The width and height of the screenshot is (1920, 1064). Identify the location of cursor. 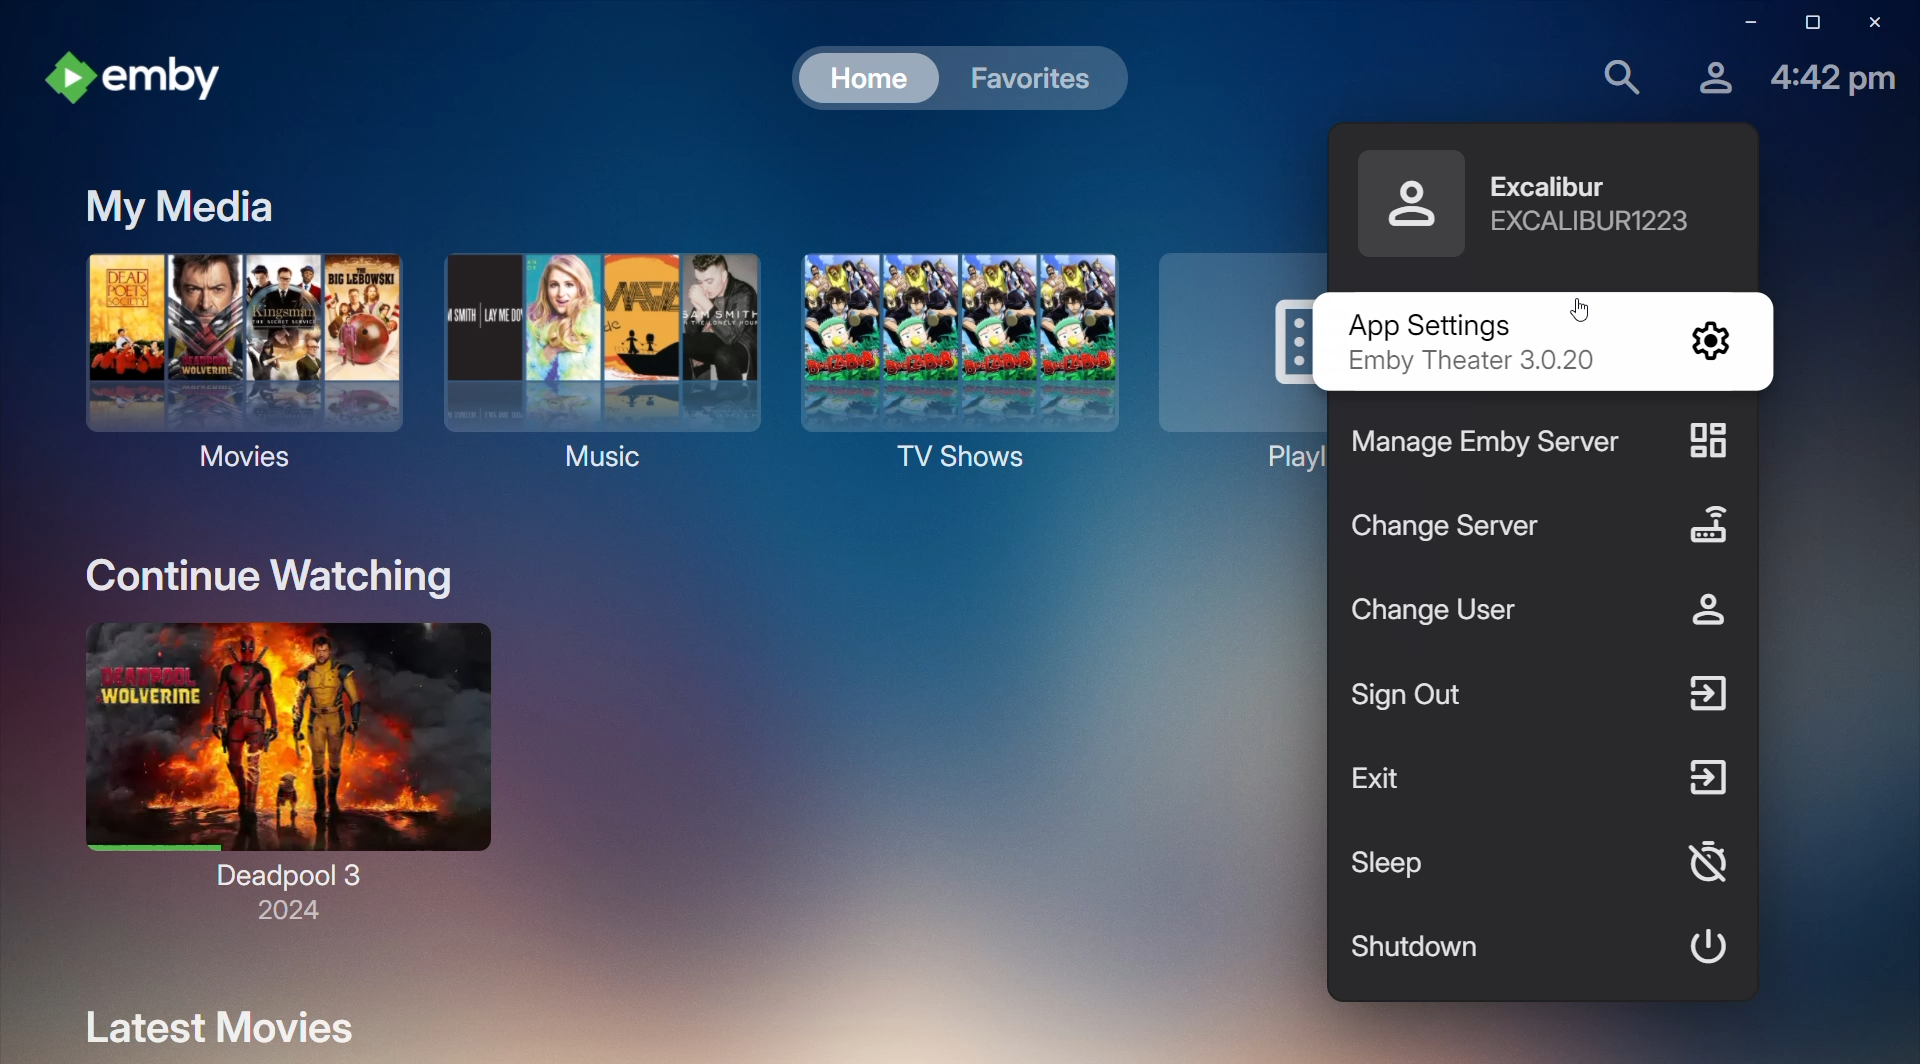
(1572, 305).